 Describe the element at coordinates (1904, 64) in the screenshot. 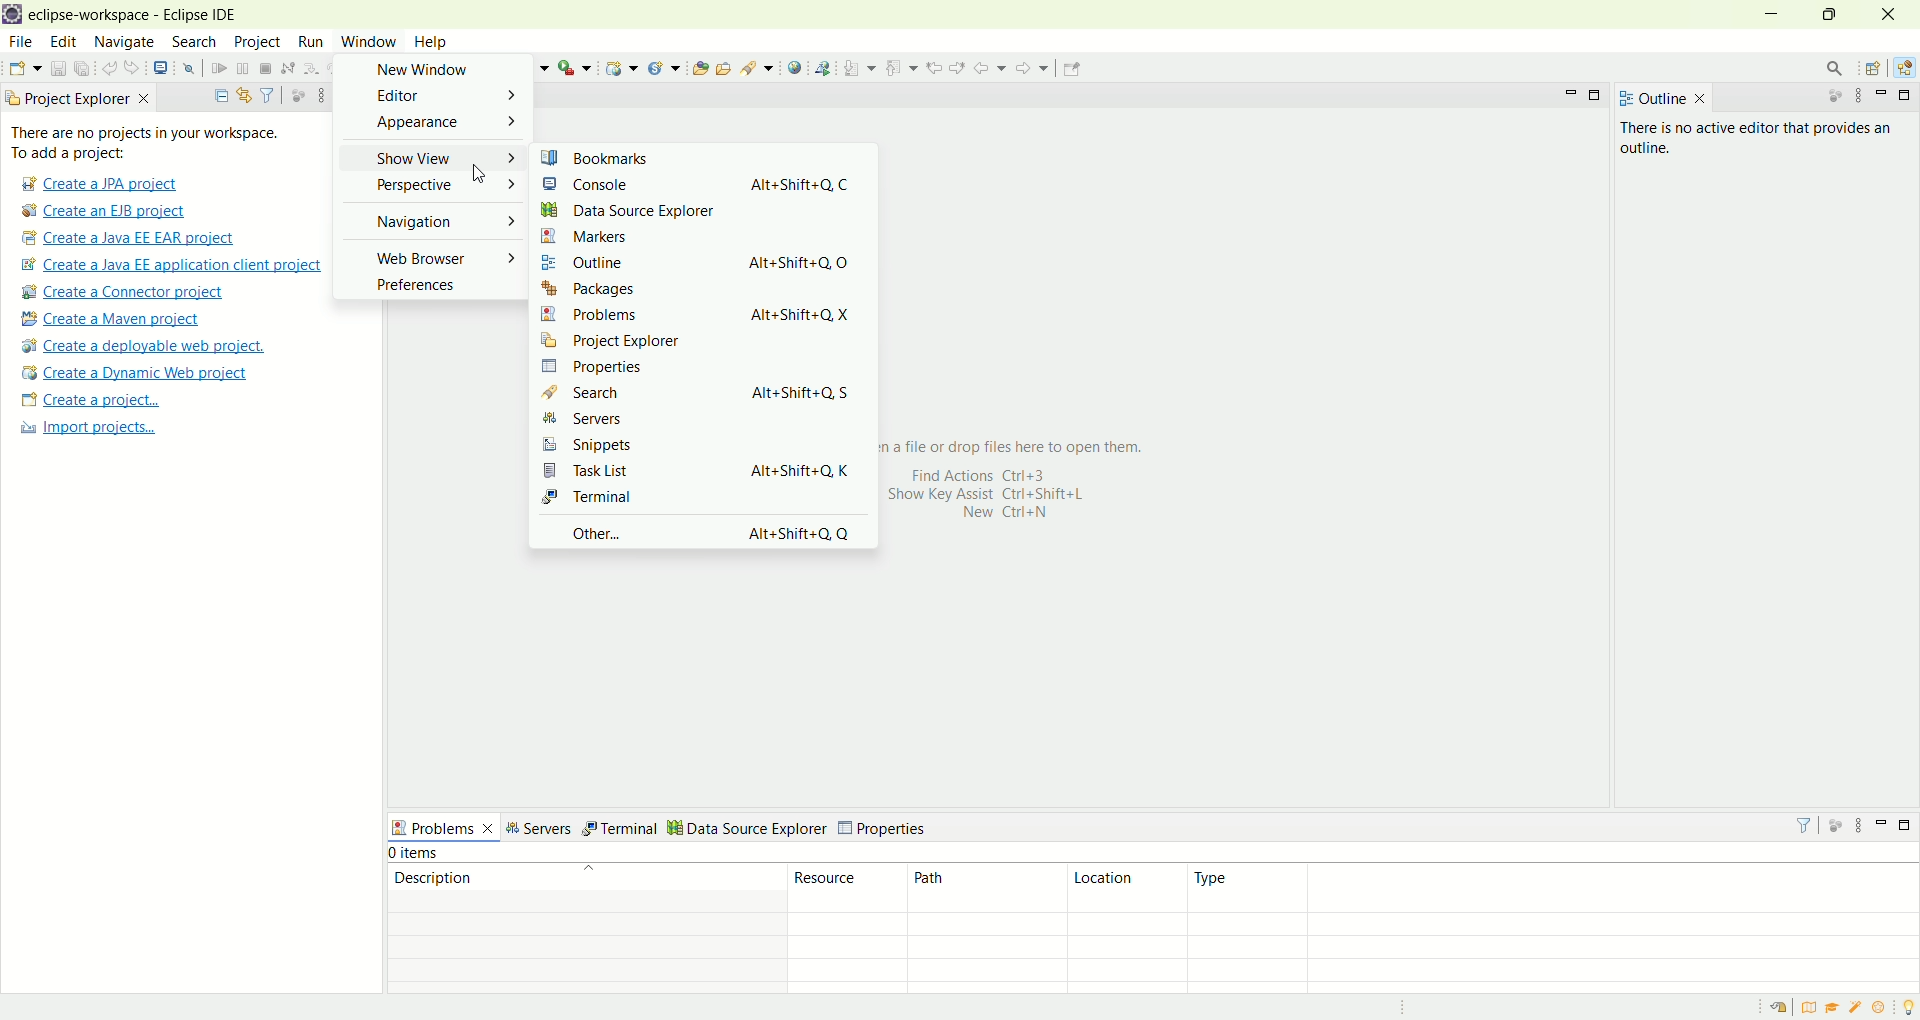

I see `java EE` at that location.